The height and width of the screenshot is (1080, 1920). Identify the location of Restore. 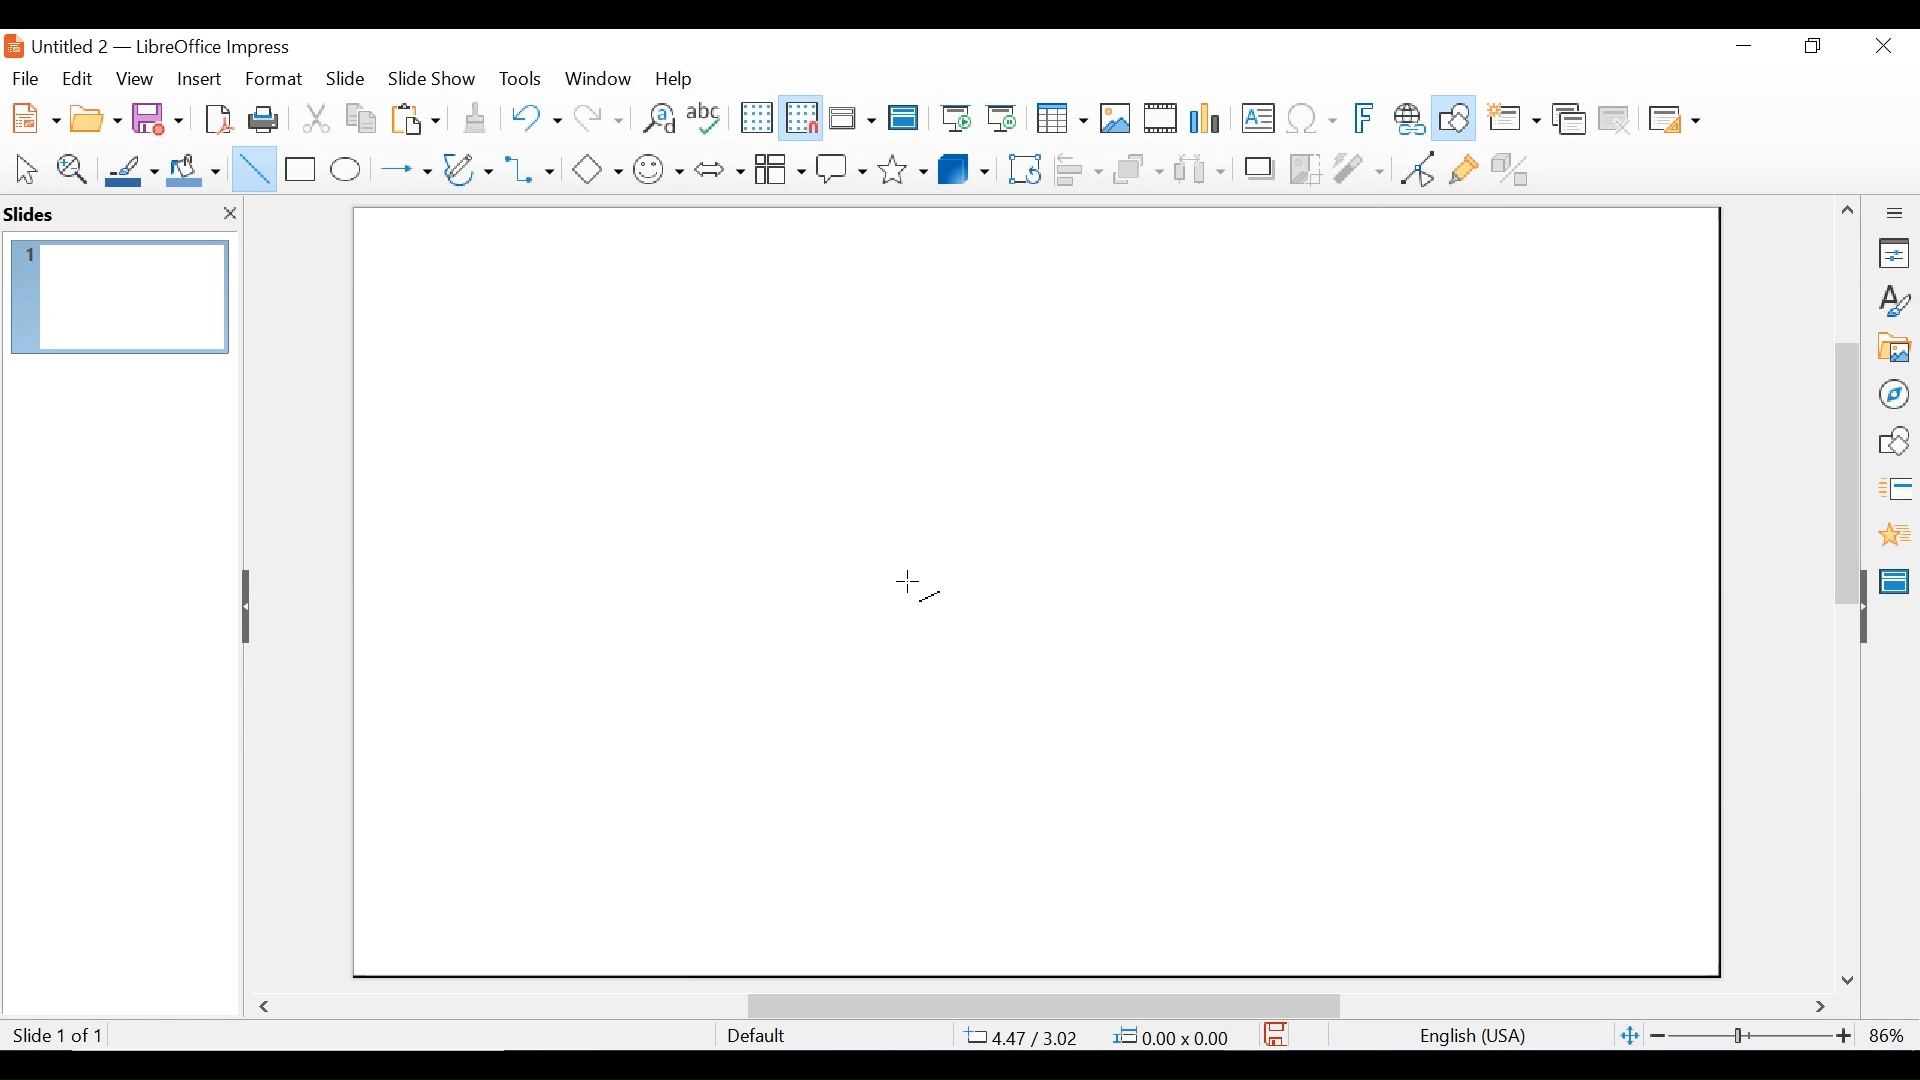
(1810, 46).